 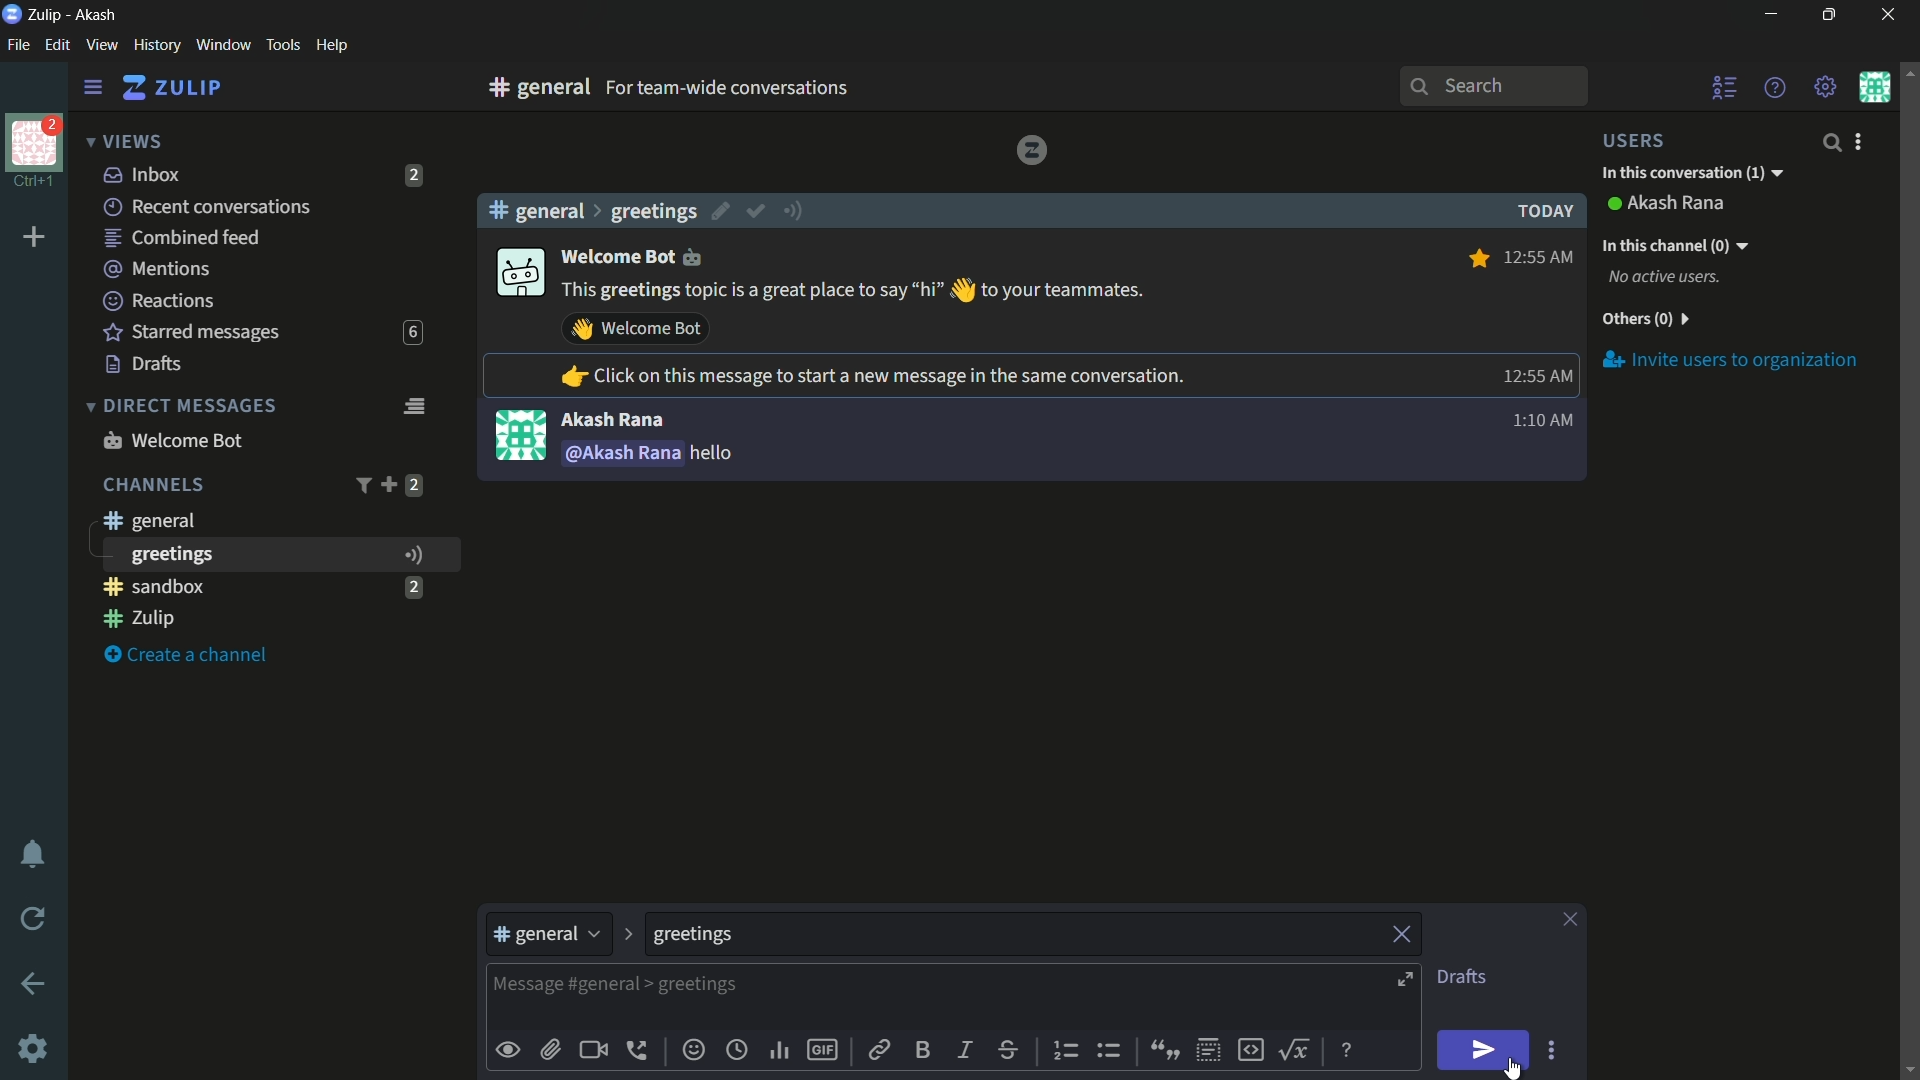 I want to click on welcome bot, so click(x=642, y=255).